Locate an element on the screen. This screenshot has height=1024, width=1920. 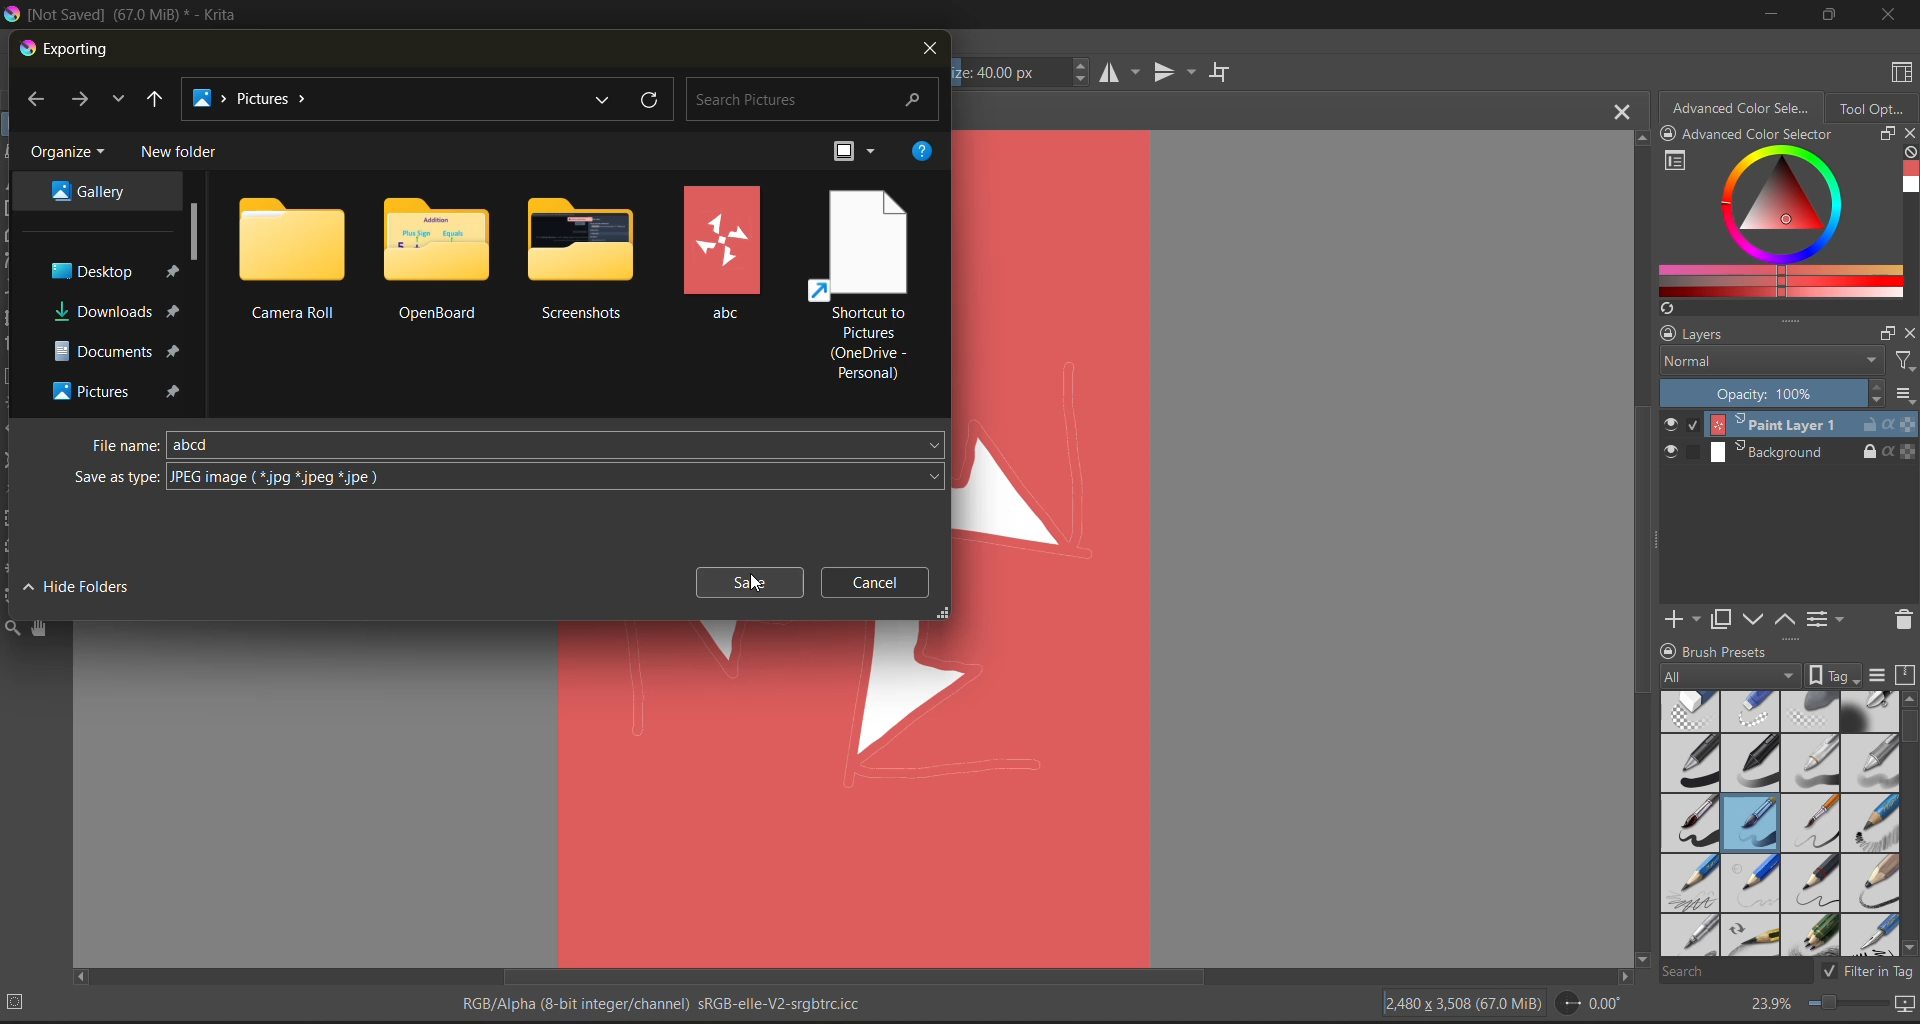
normal is located at coordinates (1769, 367).